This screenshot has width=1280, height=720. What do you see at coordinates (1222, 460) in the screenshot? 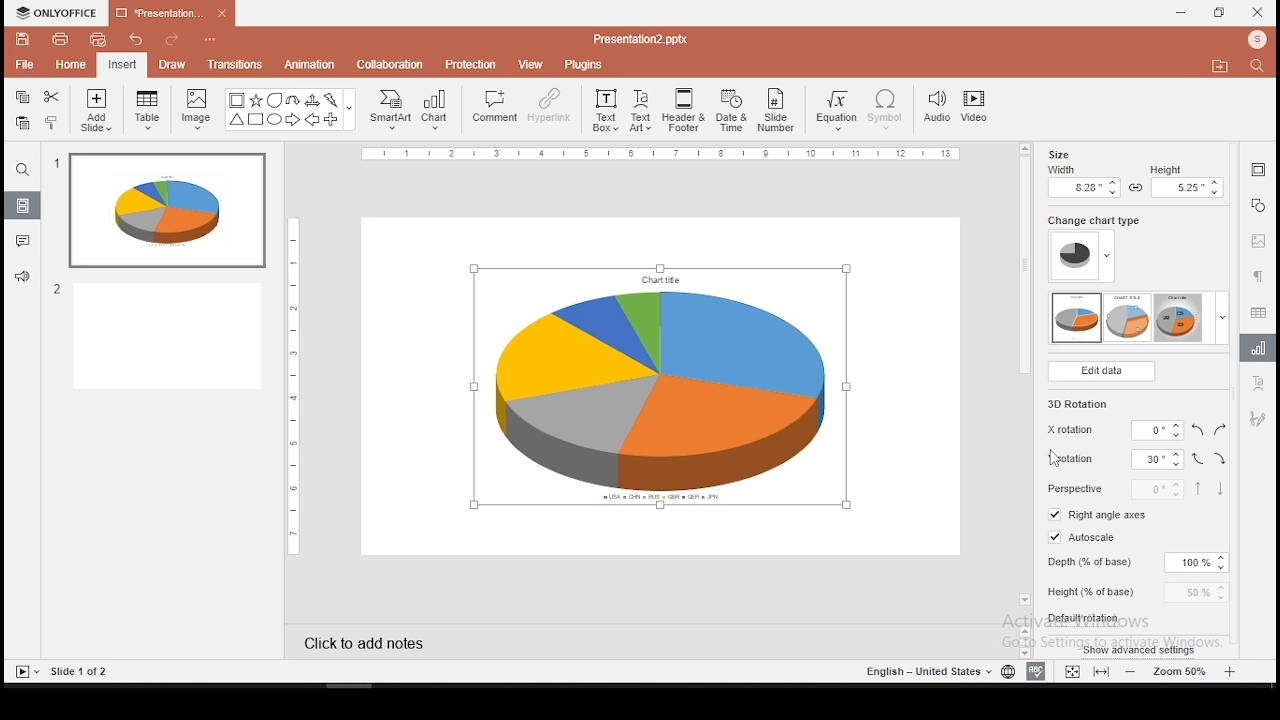
I see `down` at bounding box center [1222, 460].